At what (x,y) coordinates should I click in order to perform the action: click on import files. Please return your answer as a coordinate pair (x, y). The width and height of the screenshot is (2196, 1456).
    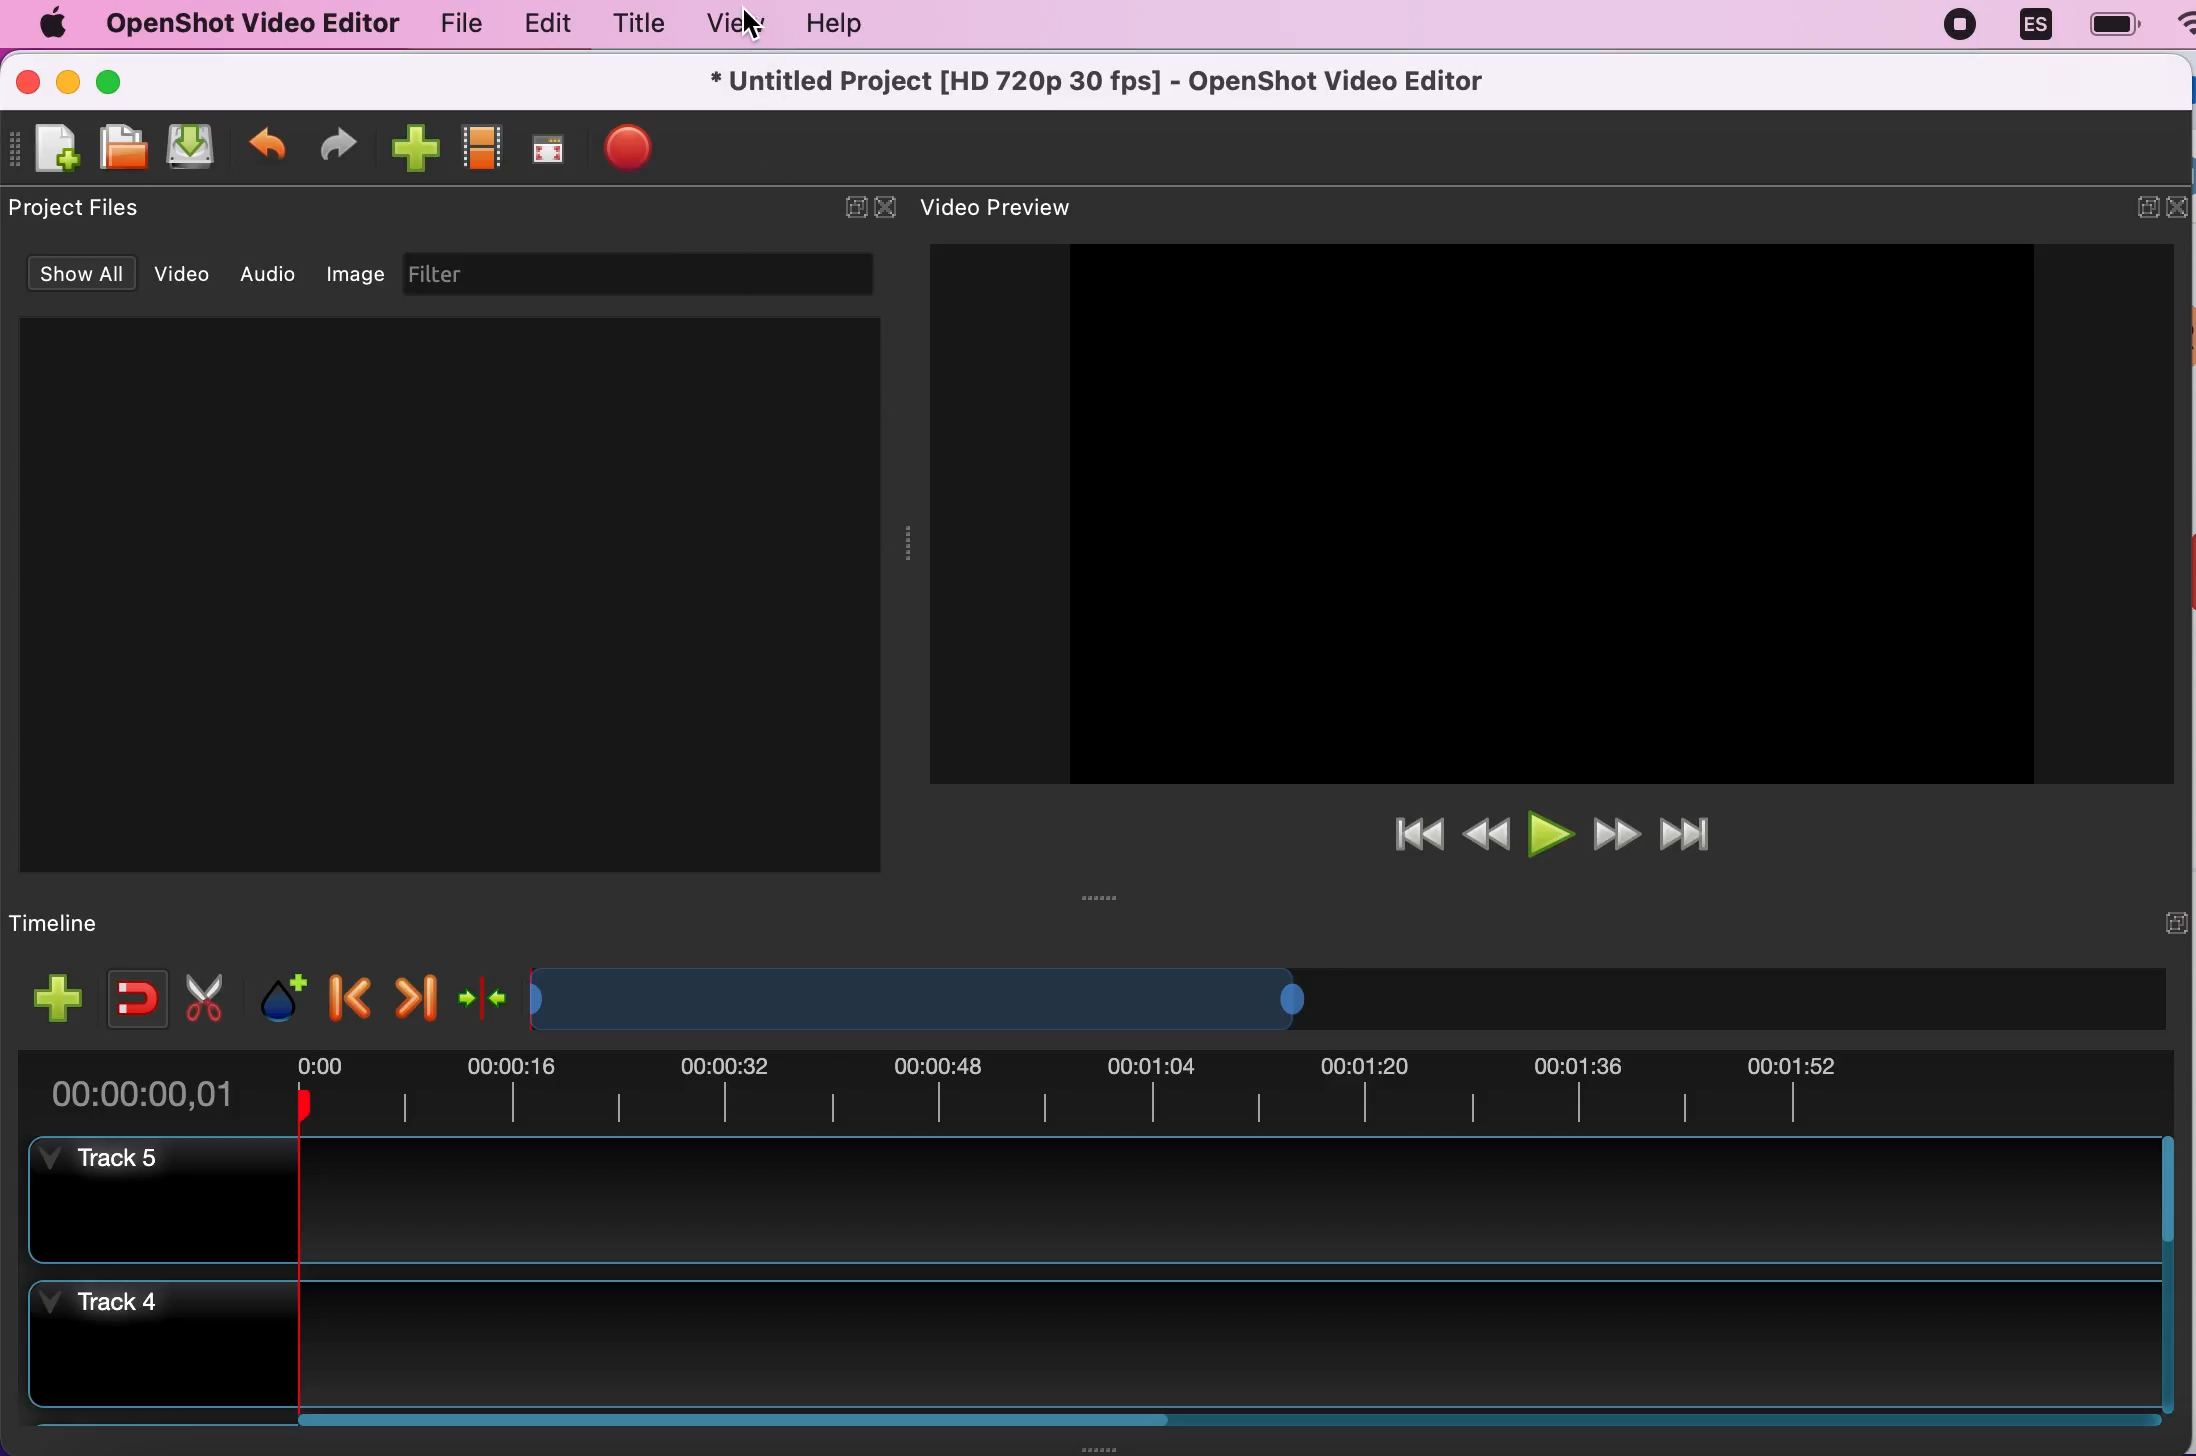
    Looking at the image, I should click on (413, 144).